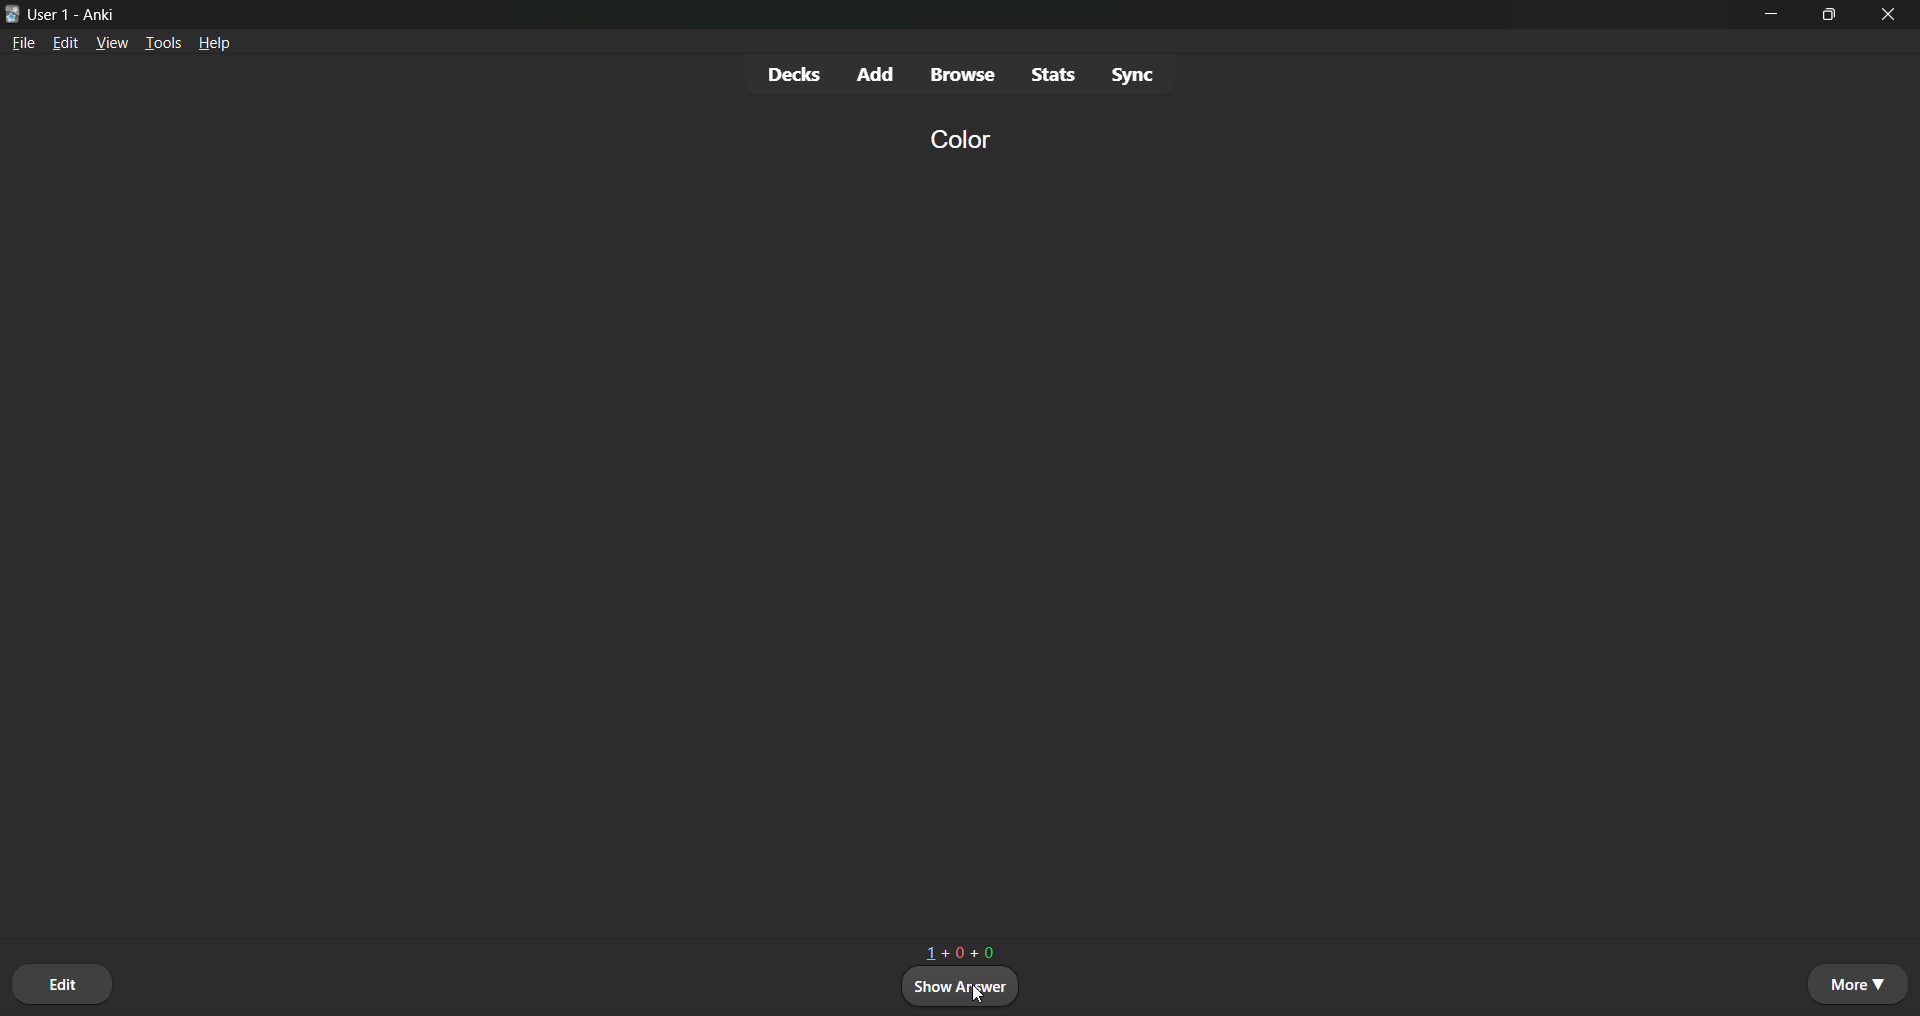  I want to click on file, so click(23, 47).